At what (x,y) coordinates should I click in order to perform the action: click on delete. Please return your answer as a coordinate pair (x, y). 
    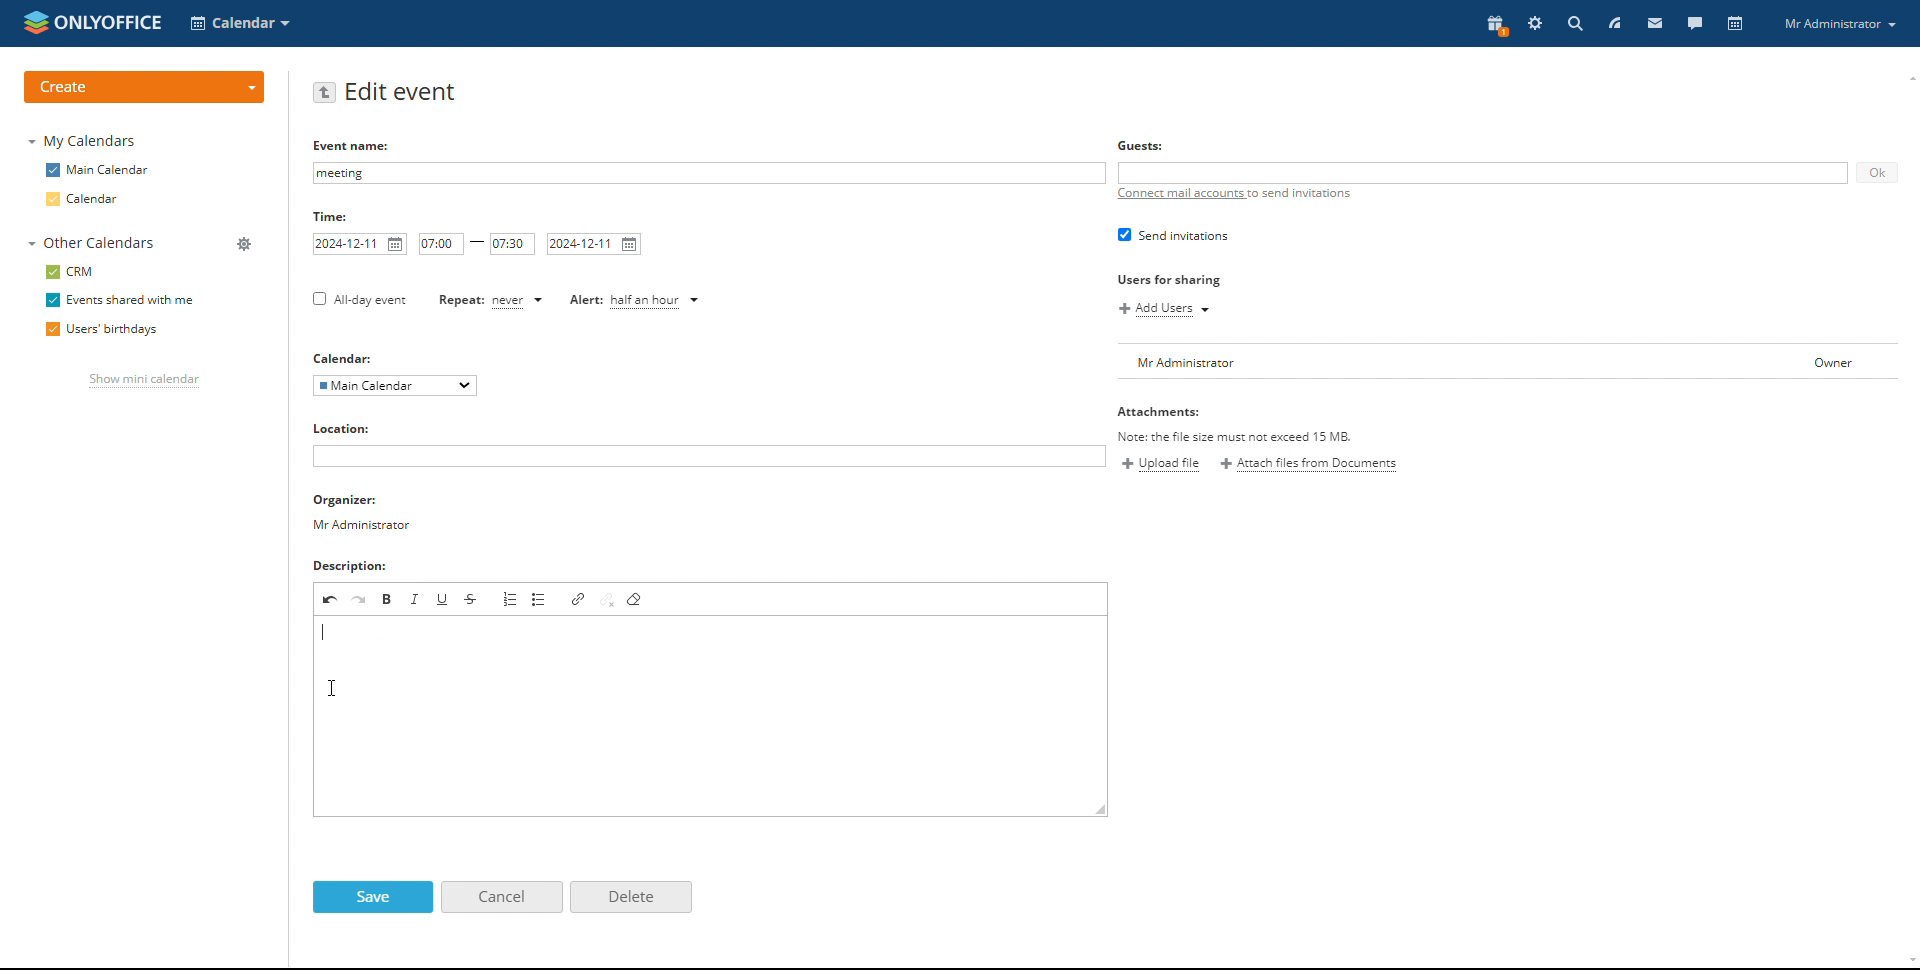
    Looking at the image, I should click on (631, 898).